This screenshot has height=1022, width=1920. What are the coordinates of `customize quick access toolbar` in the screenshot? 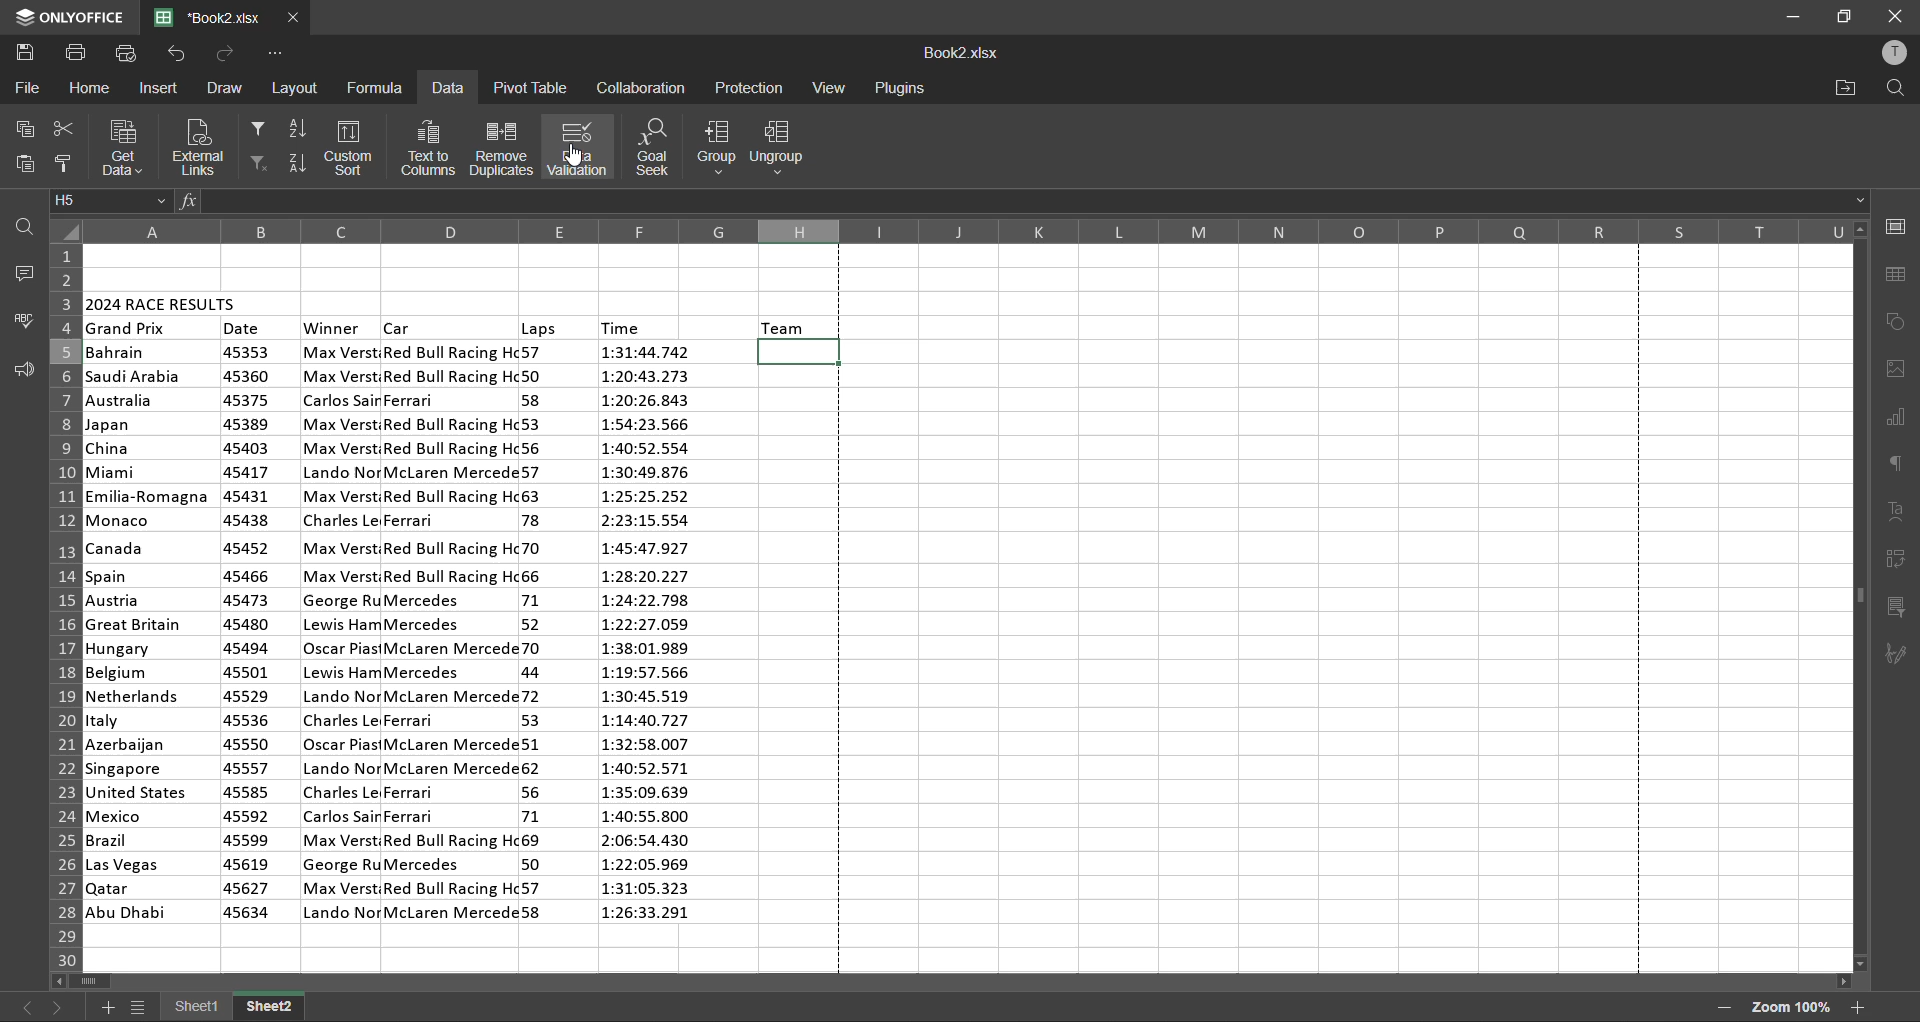 It's located at (273, 54).